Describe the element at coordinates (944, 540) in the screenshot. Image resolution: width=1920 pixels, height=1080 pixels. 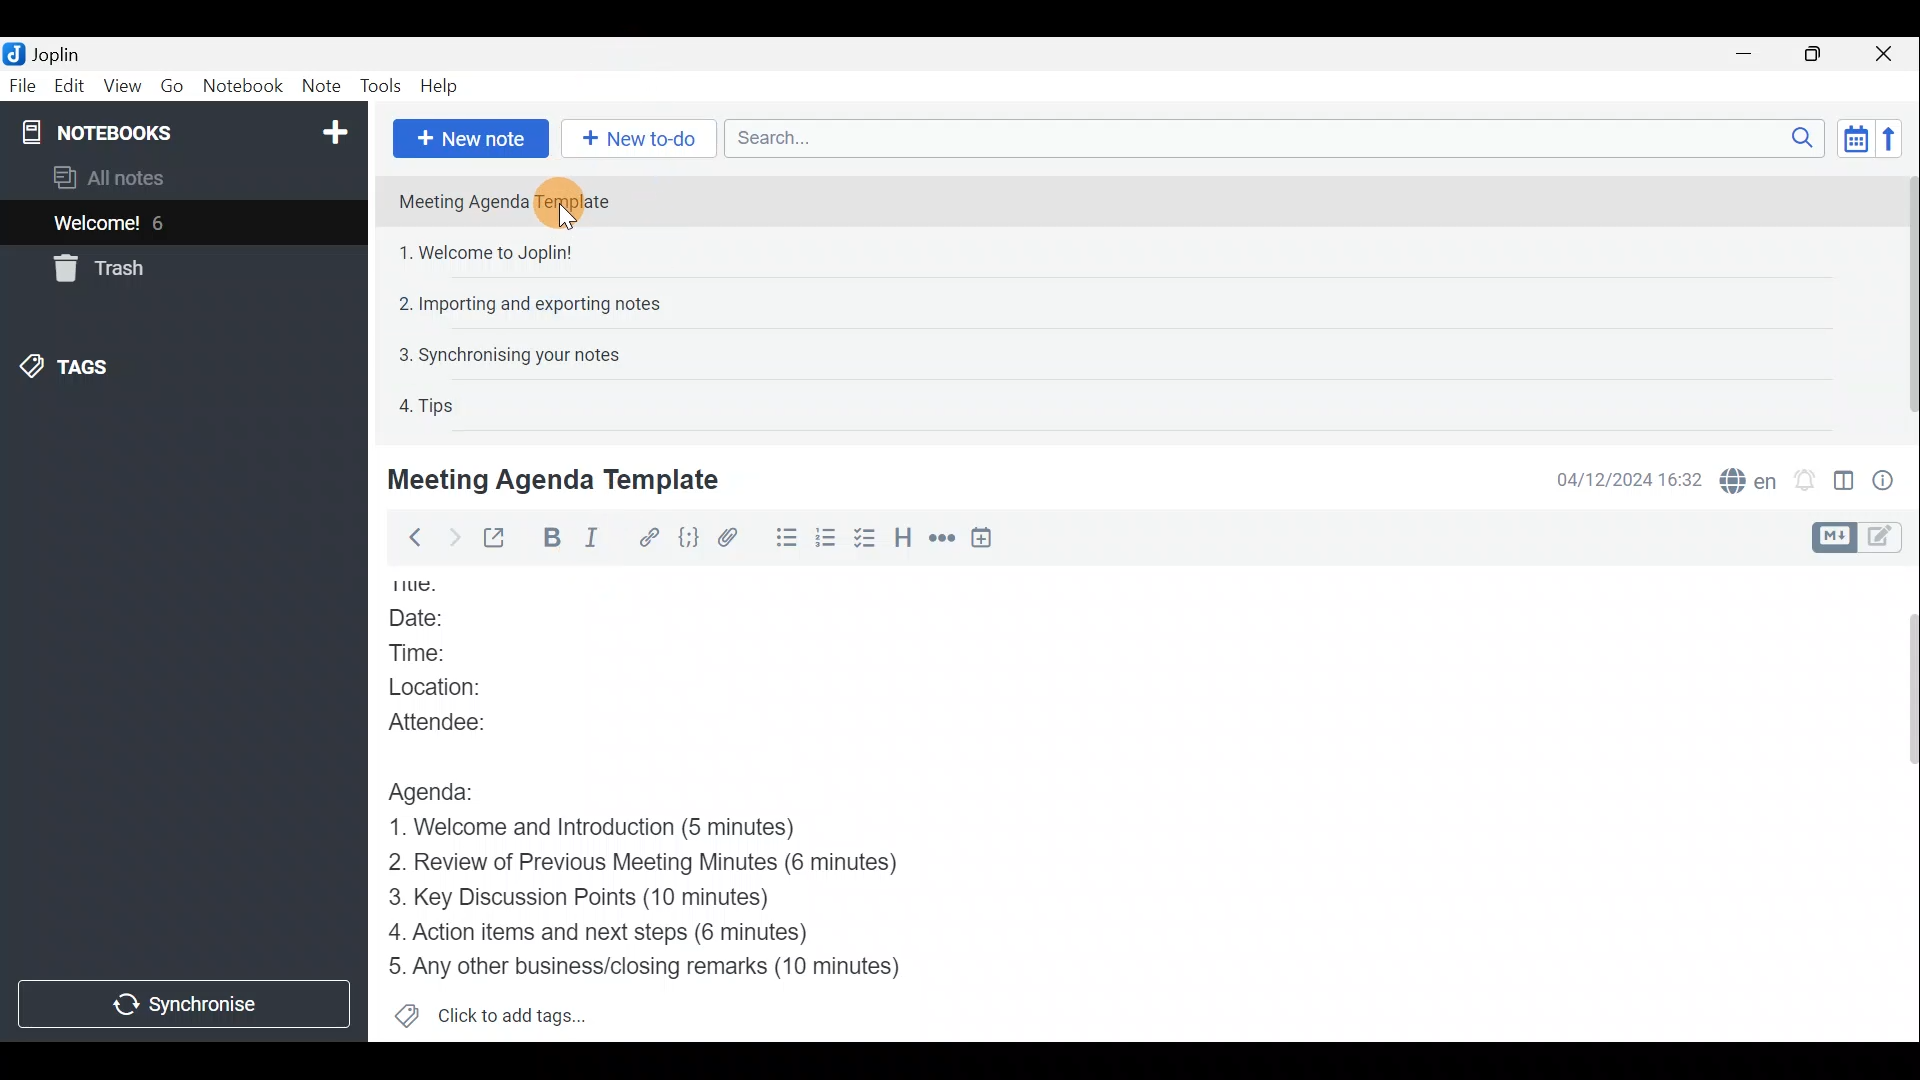
I see `Horizontal rule` at that location.